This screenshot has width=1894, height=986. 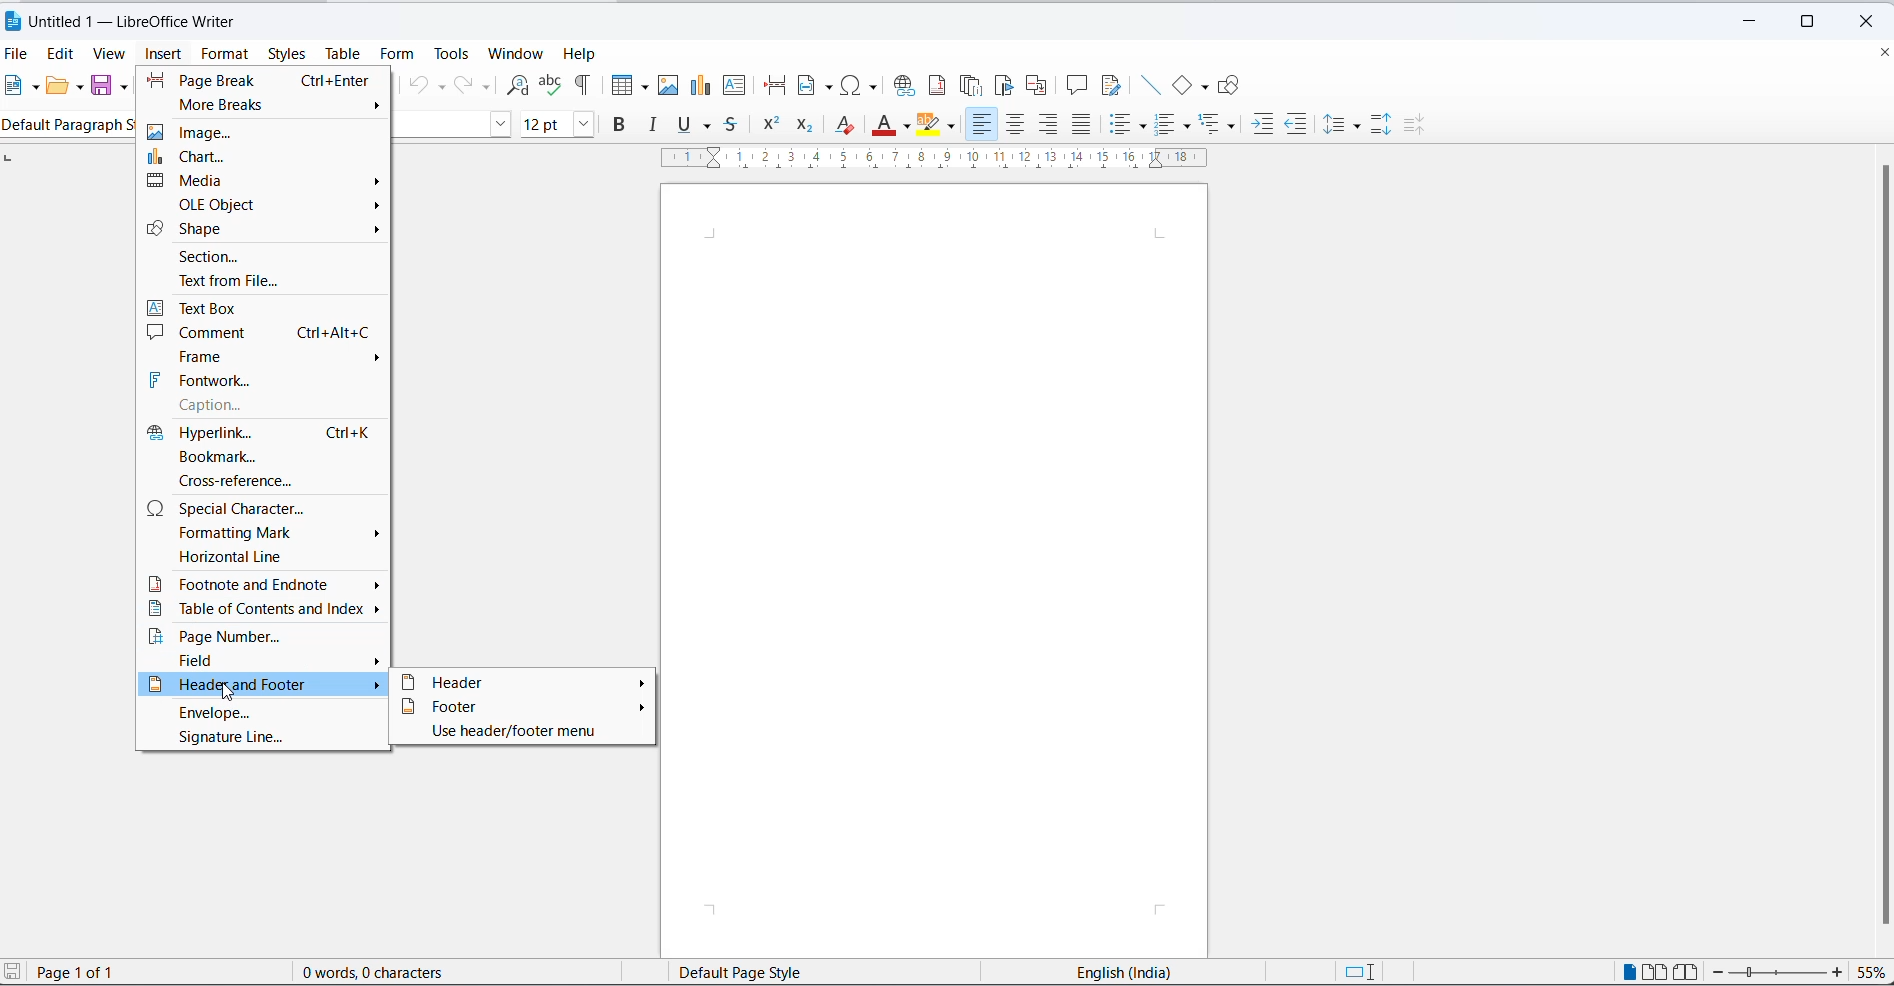 I want to click on find and replace, so click(x=519, y=83).